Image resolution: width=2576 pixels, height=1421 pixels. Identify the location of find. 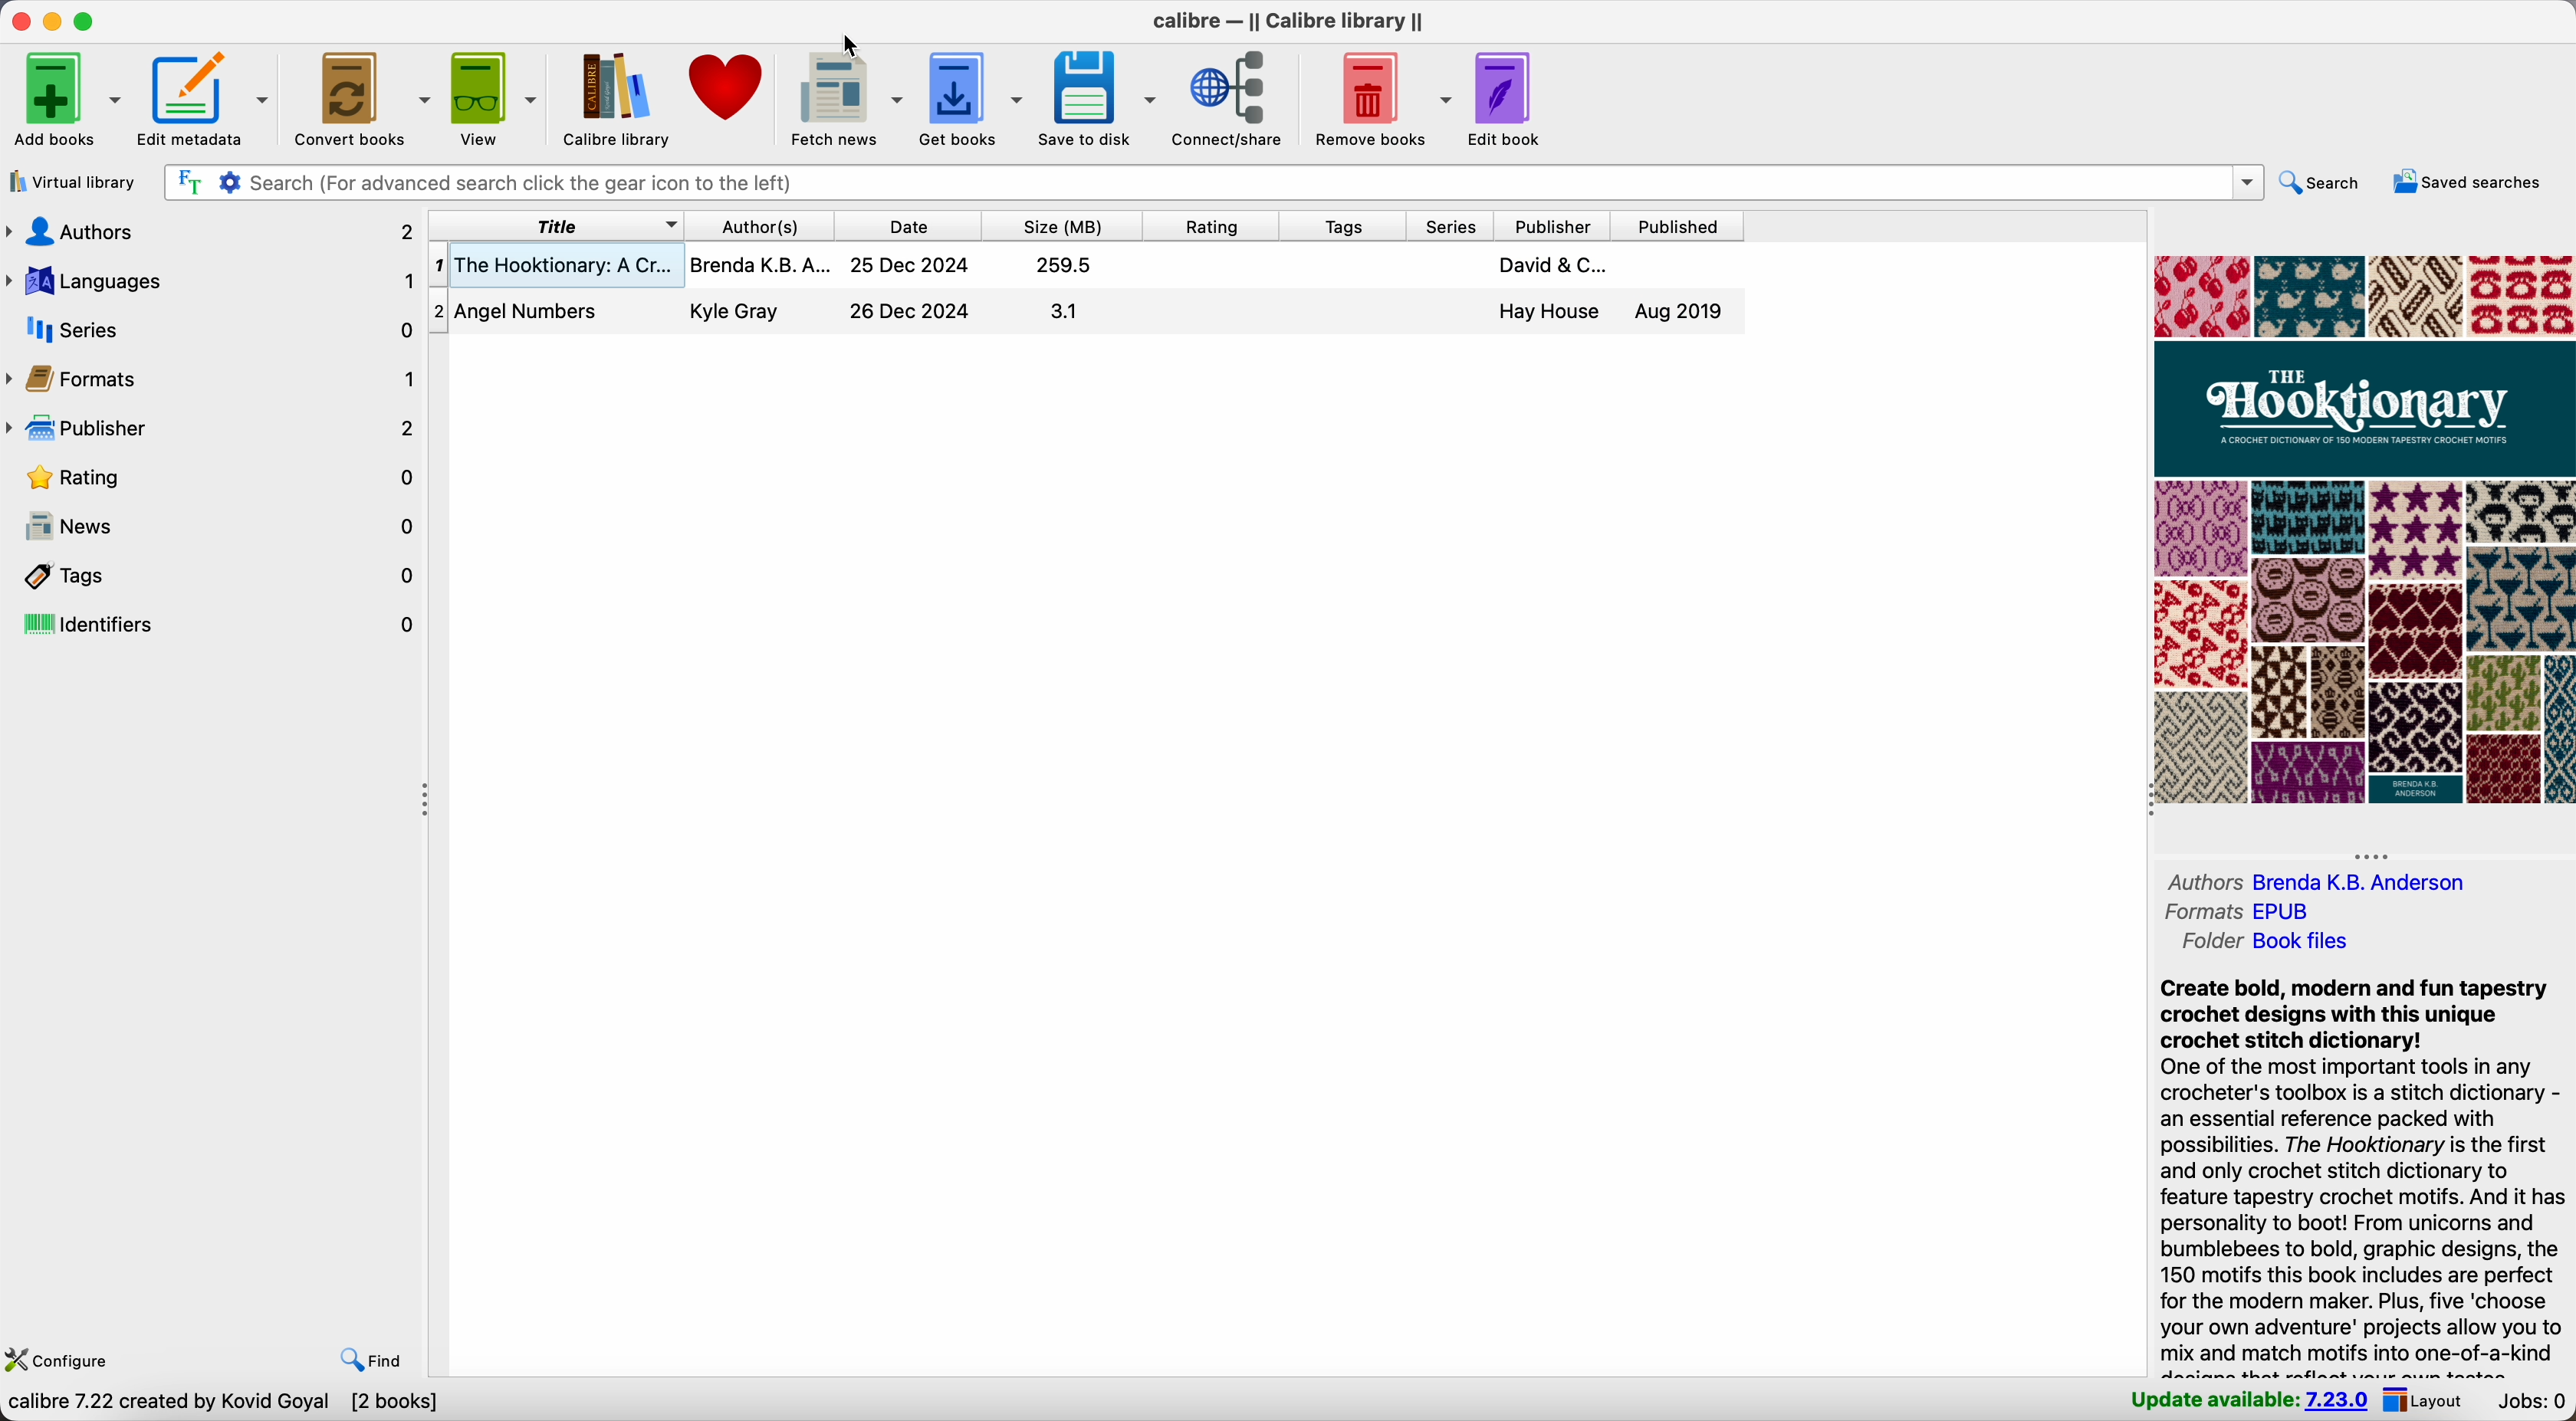
(374, 1361).